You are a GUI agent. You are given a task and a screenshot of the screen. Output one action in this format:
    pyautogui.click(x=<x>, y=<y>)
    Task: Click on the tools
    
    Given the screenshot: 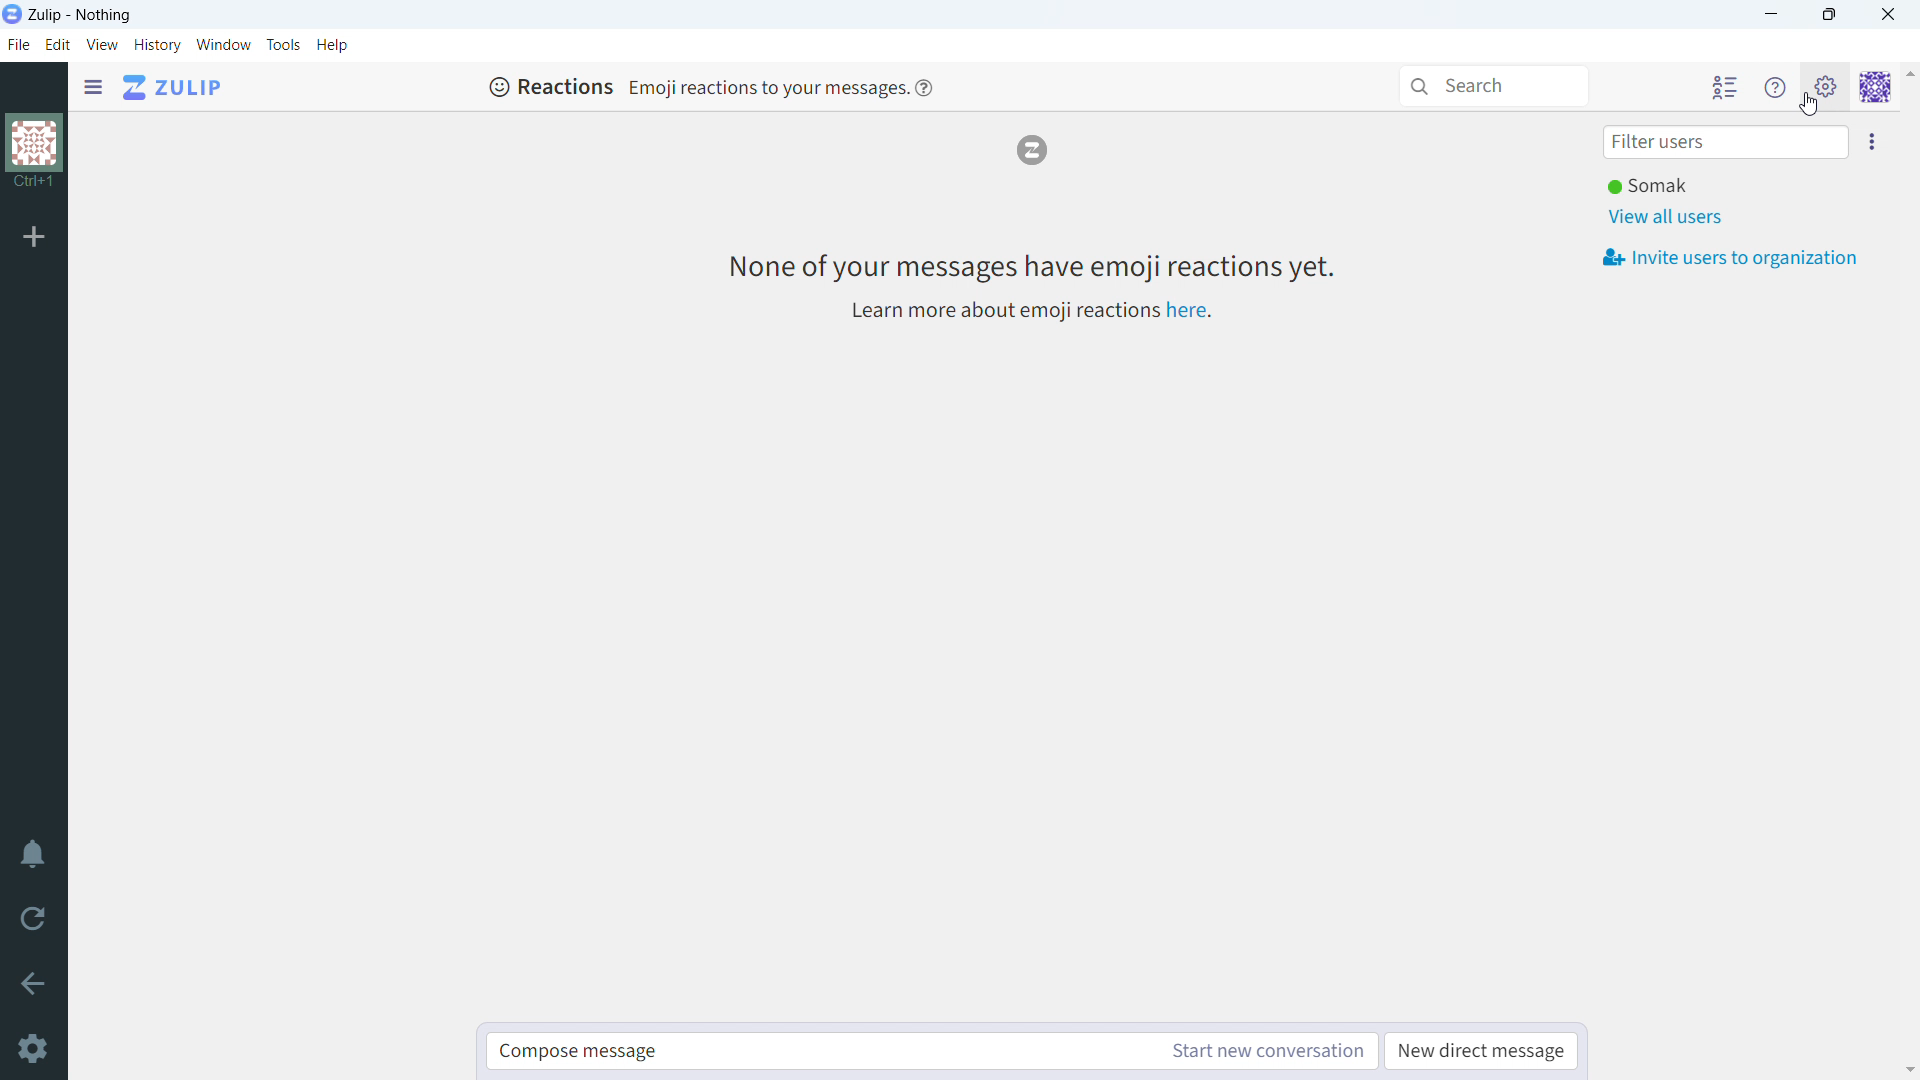 What is the action you would take?
    pyautogui.click(x=283, y=44)
    